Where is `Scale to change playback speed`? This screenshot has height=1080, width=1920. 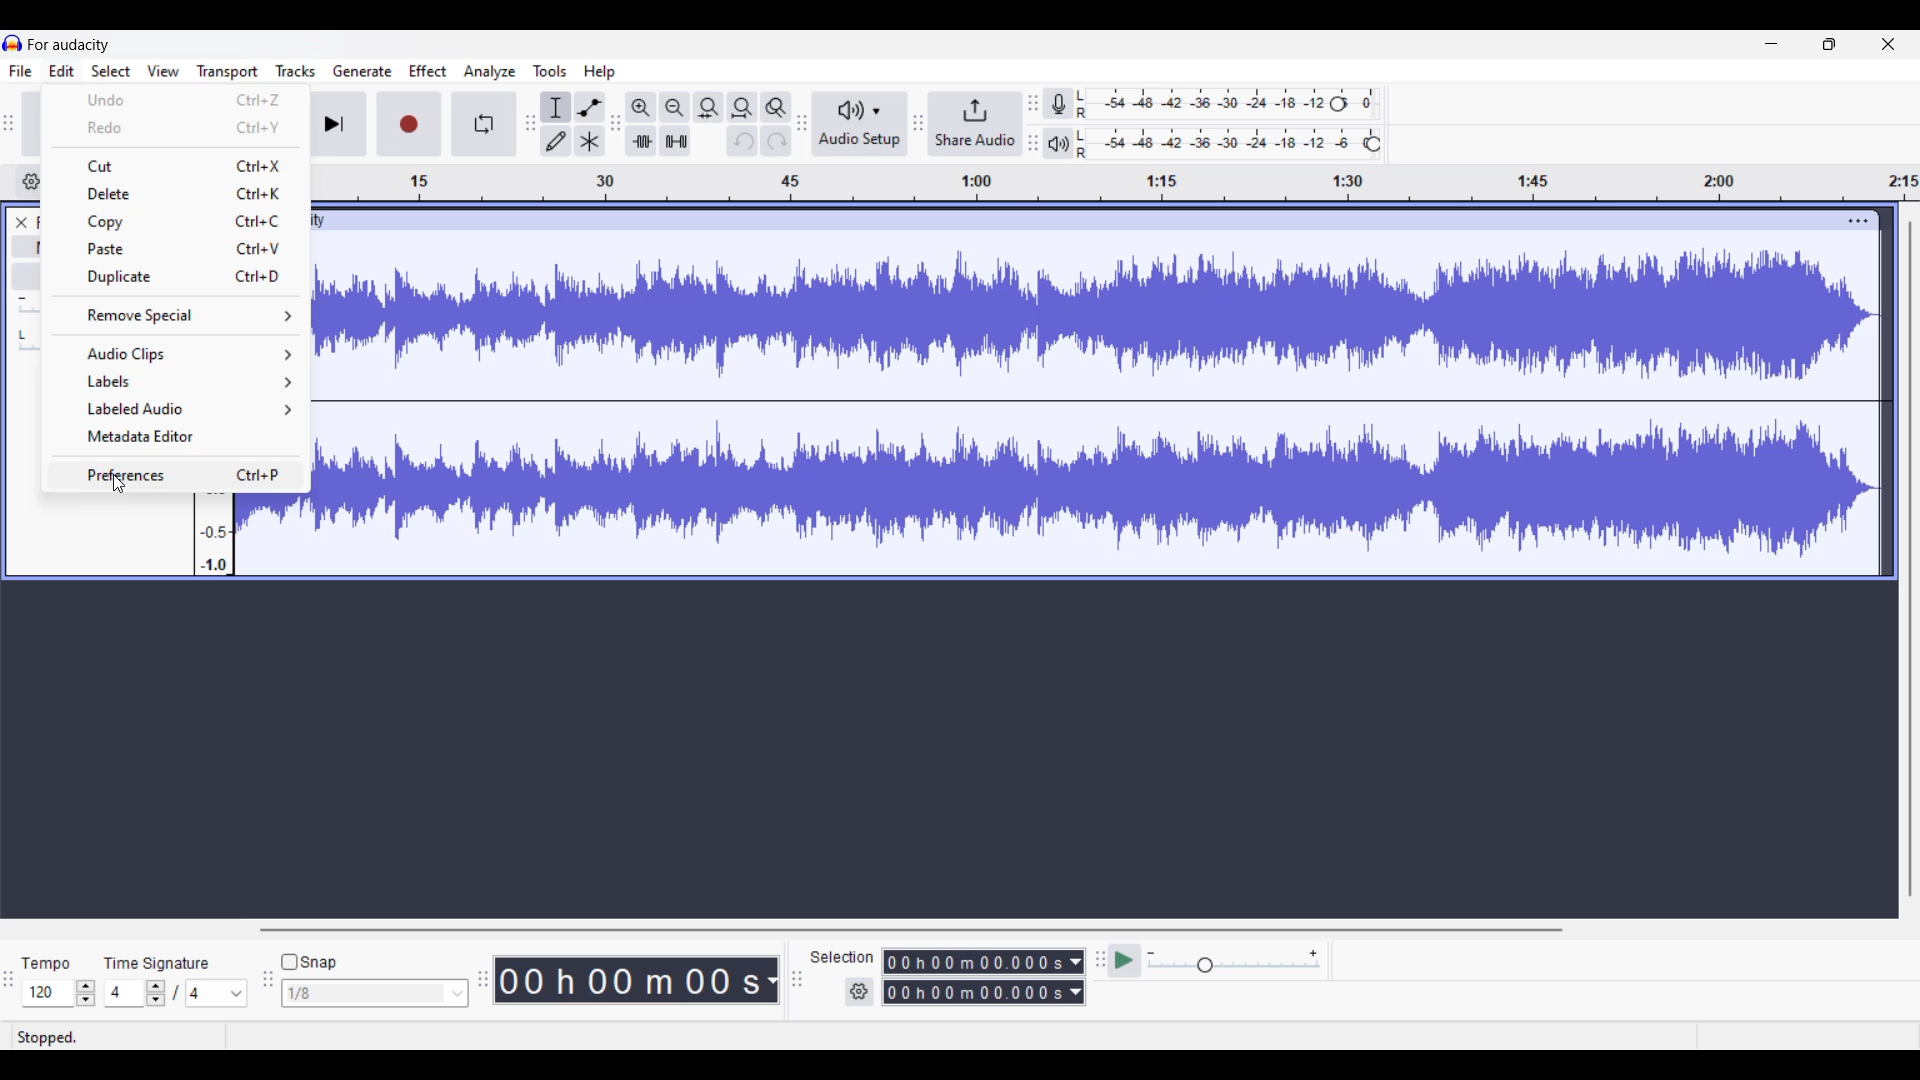 Scale to change playback speed is located at coordinates (1234, 961).